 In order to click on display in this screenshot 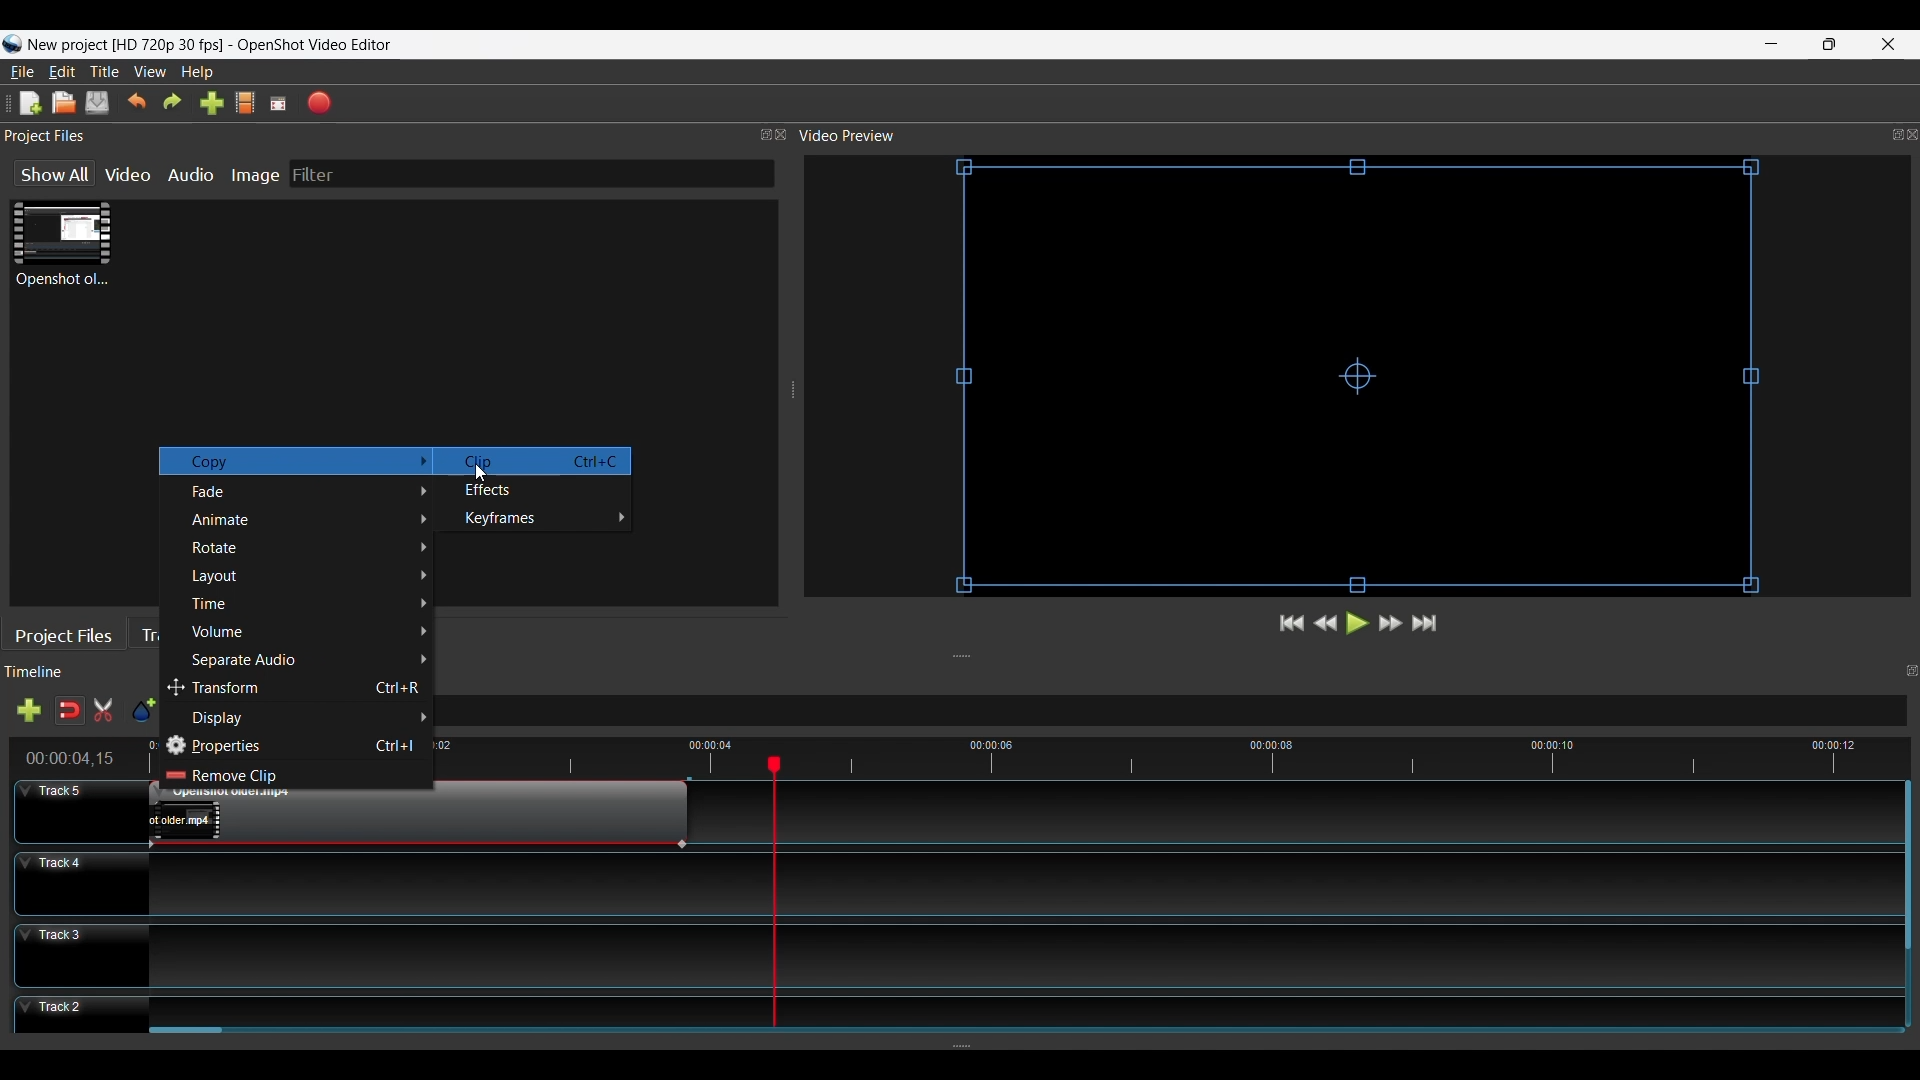, I will do `click(300, 713)`.